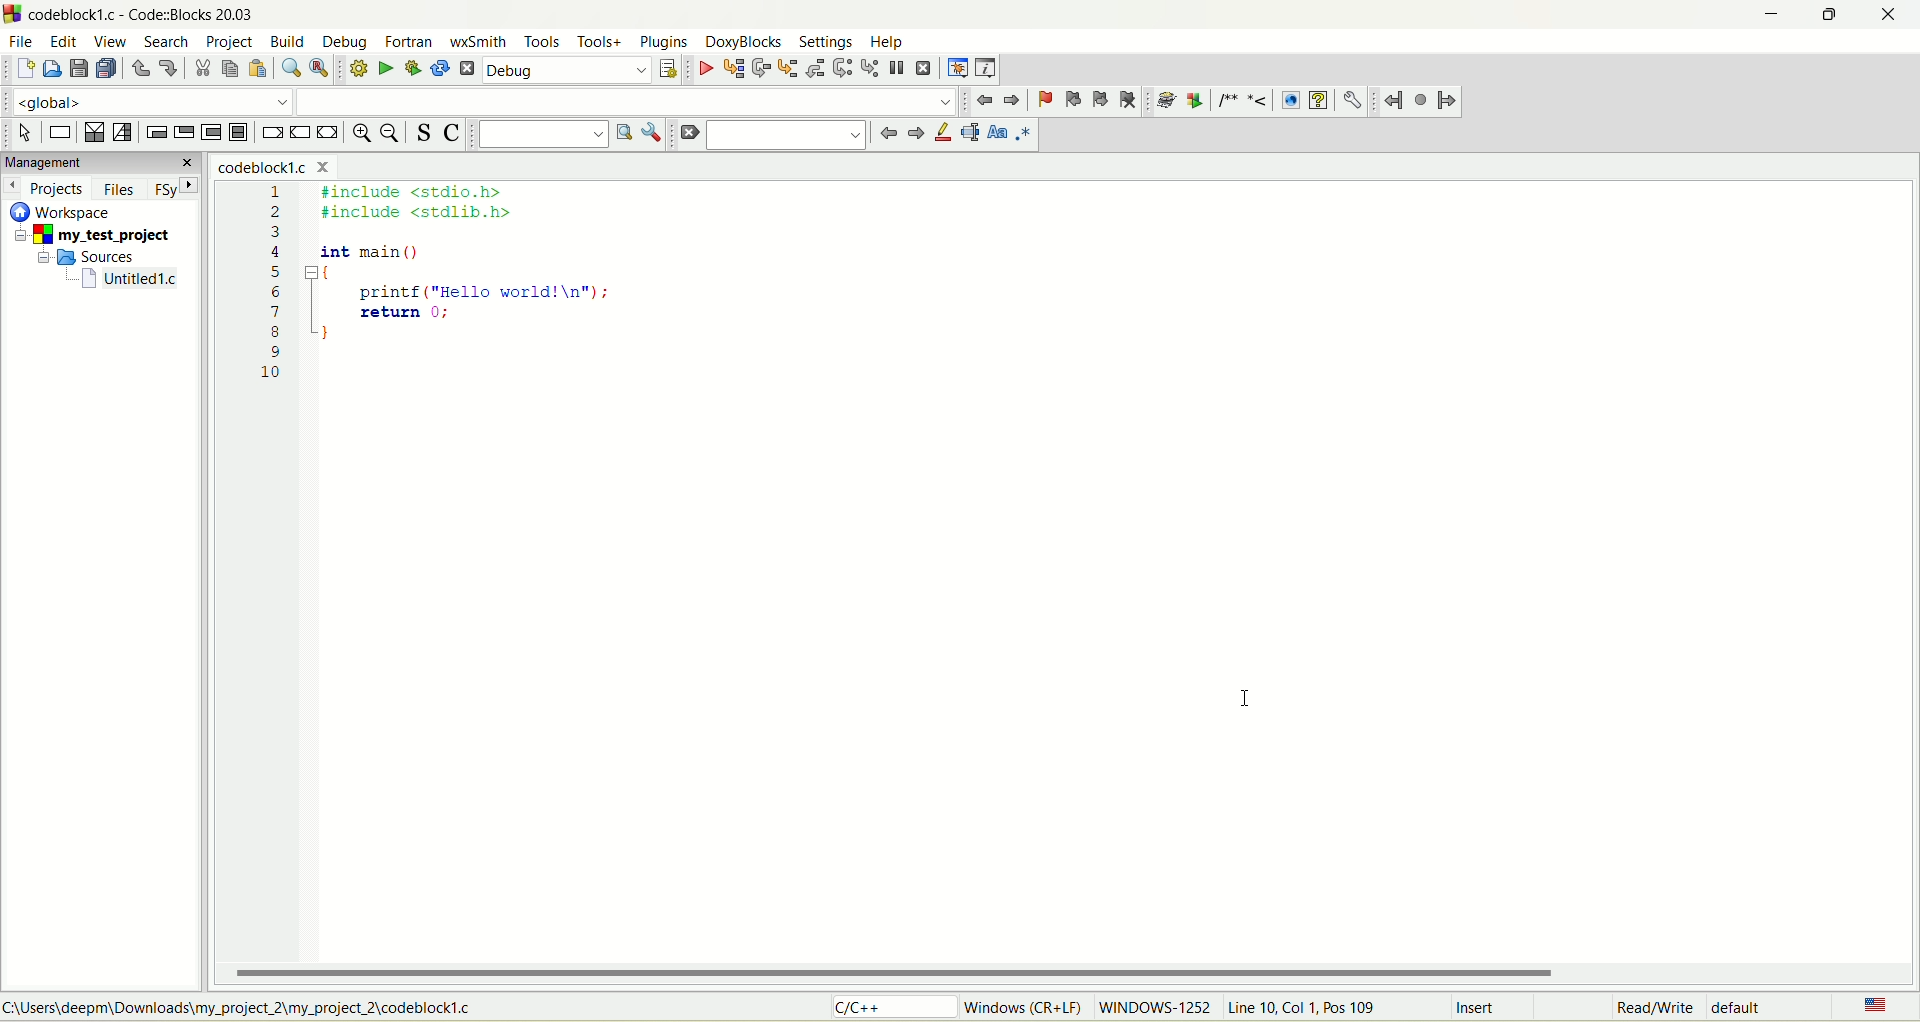 This screenshot has width=1920, height=1022. I want to click on tools+, so click(600, 42).